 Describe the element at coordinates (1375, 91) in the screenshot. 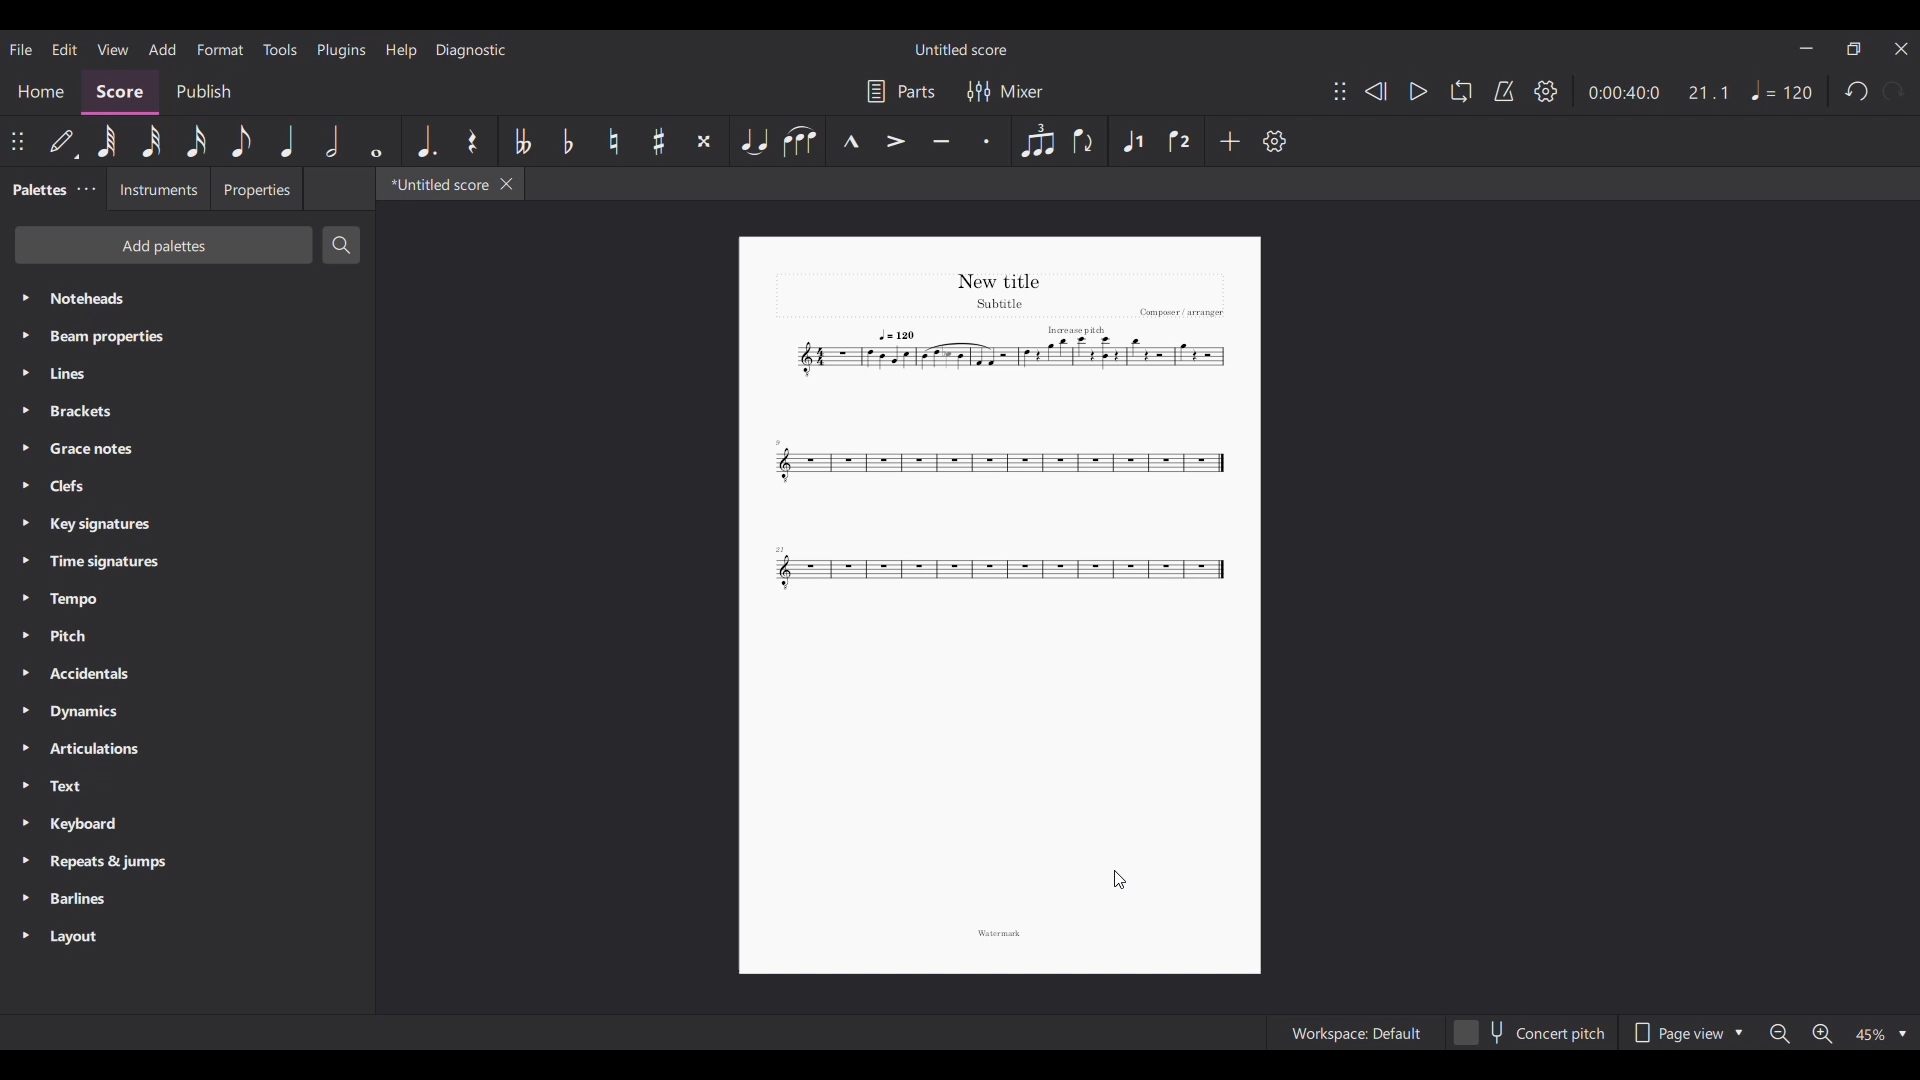

I see `Rewind` at that location.